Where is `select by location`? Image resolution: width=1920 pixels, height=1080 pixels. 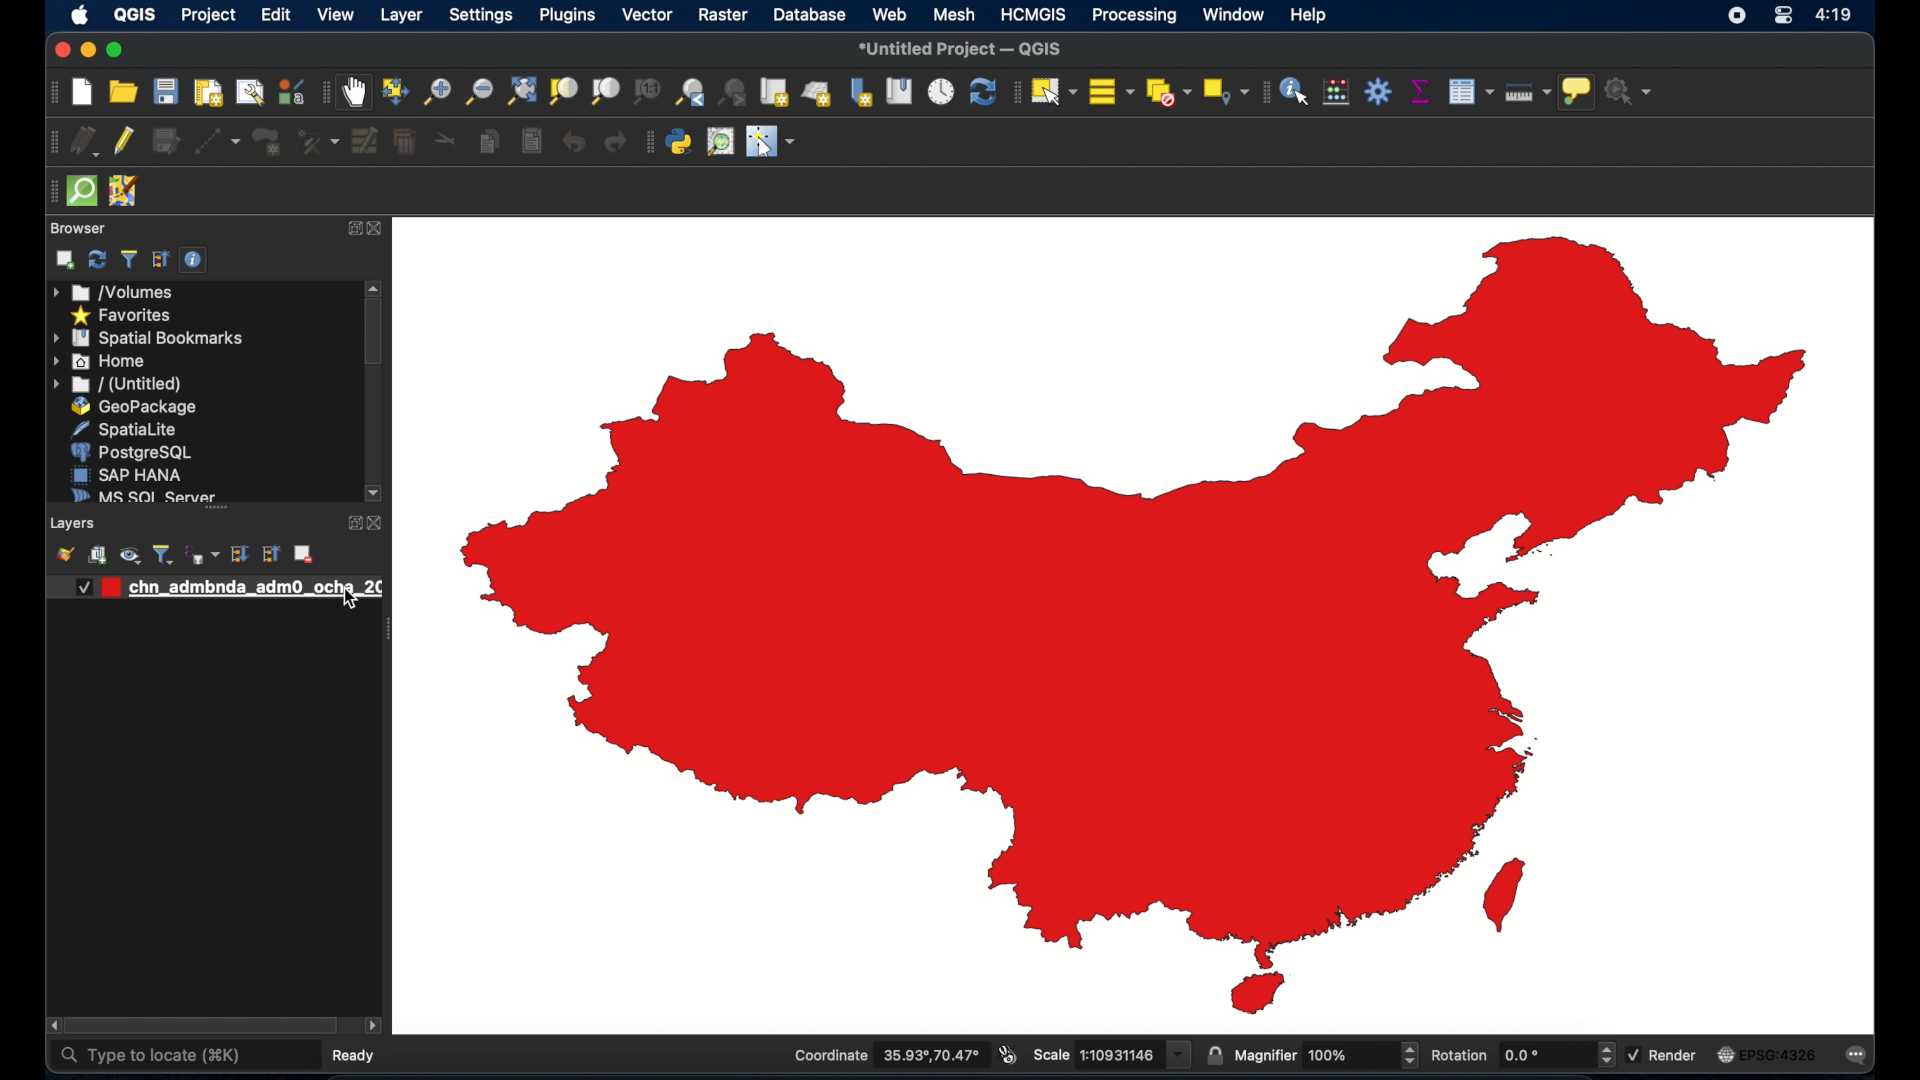 select by location is located at coordinates (1223, 91).